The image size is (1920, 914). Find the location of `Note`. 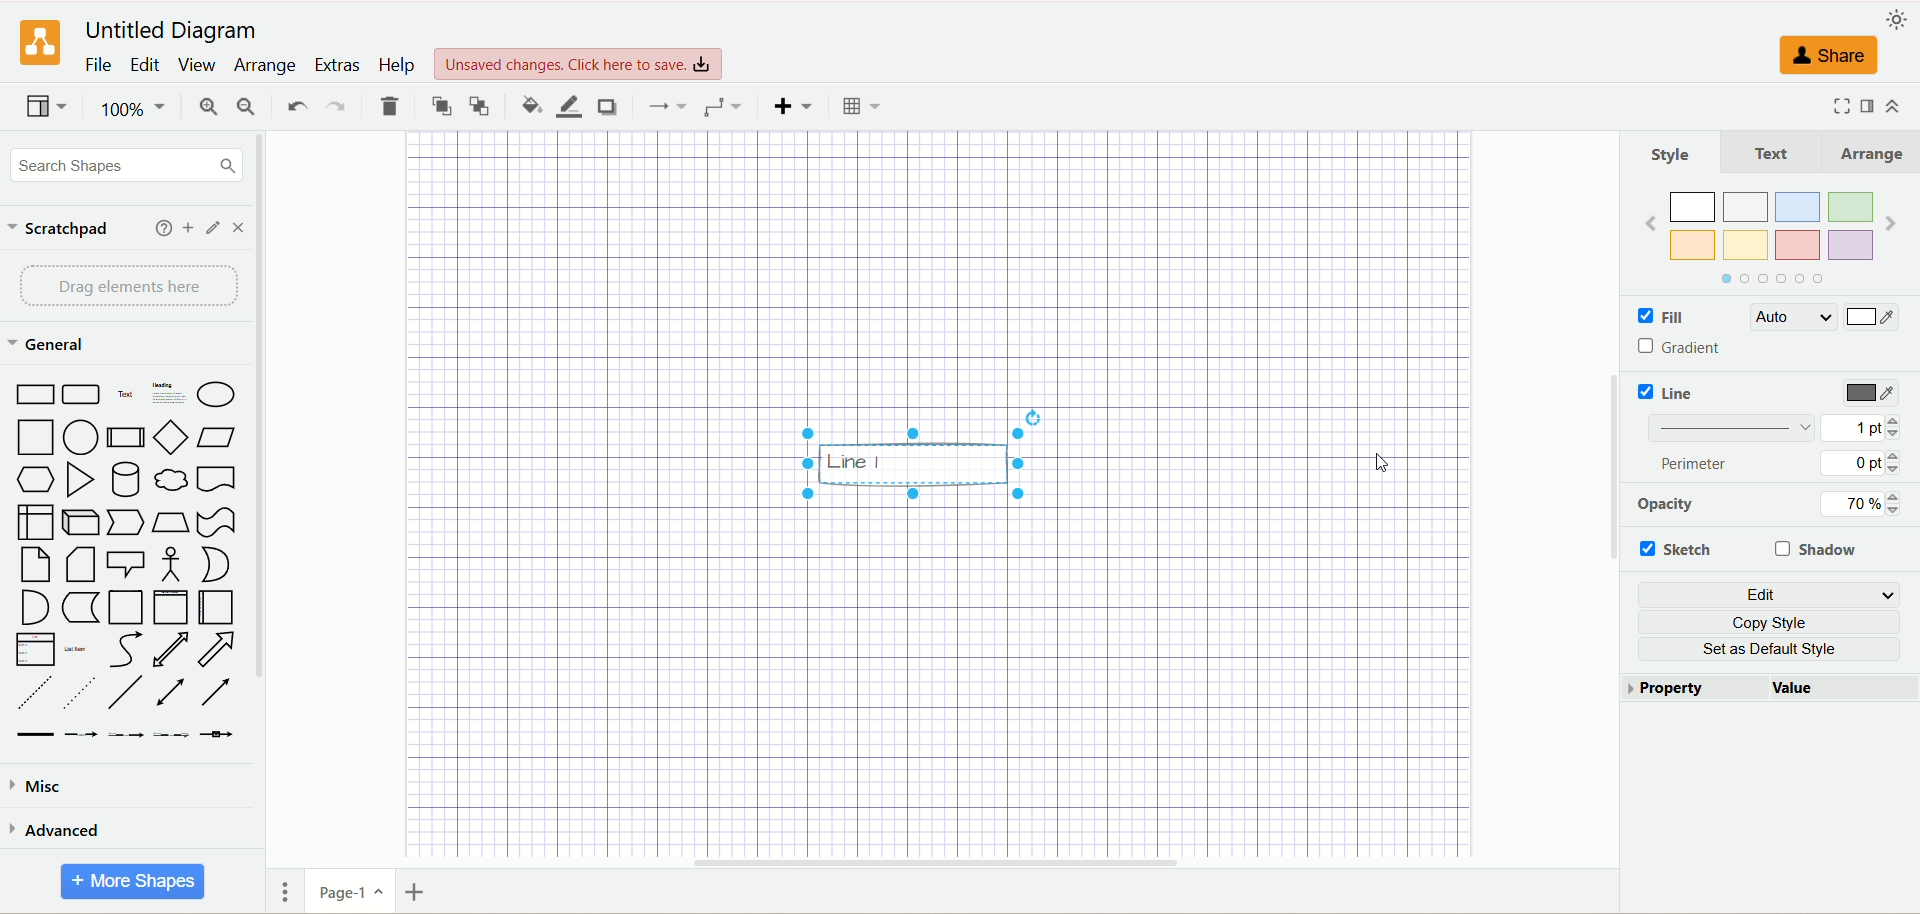

Note is located at coordinates (32, 565).